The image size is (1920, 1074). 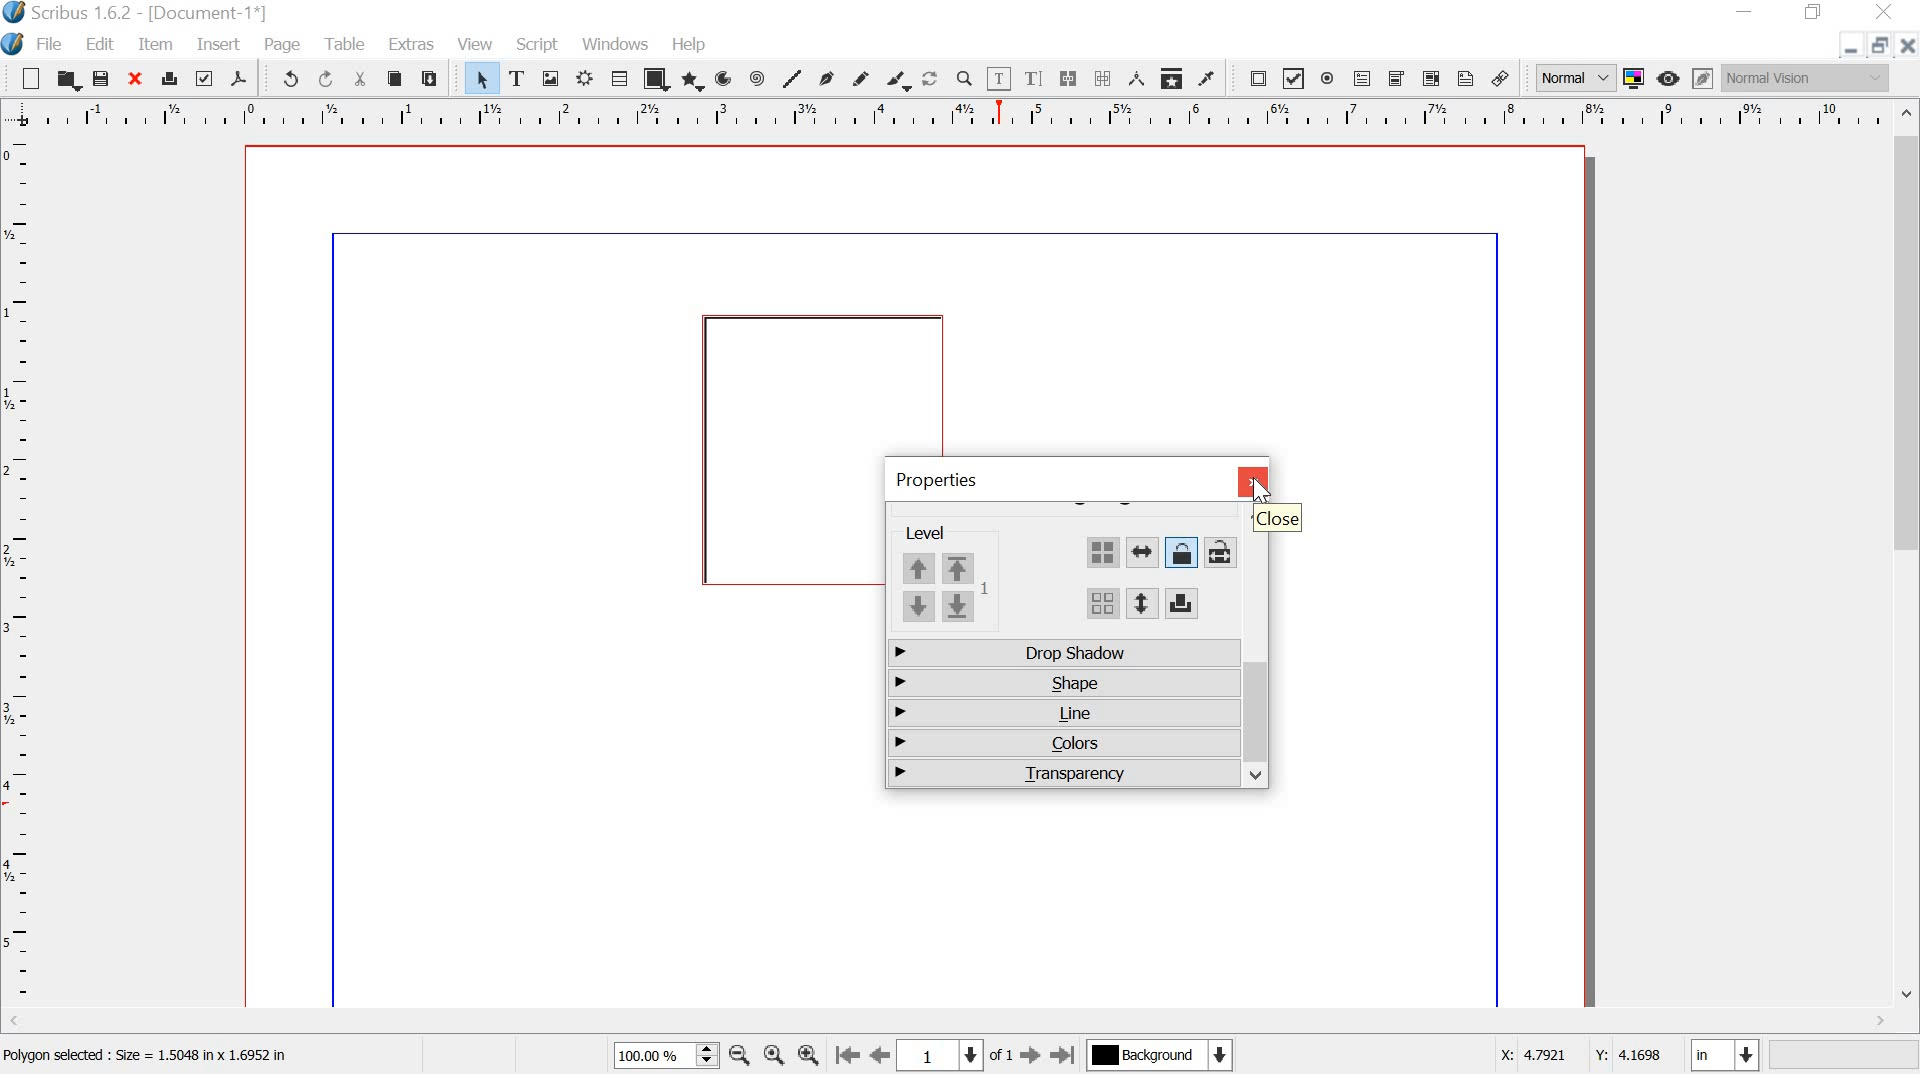 What do you see at coordinates (794, 78) in the screenshot?
I see `line` at bounding box center [794, 78].